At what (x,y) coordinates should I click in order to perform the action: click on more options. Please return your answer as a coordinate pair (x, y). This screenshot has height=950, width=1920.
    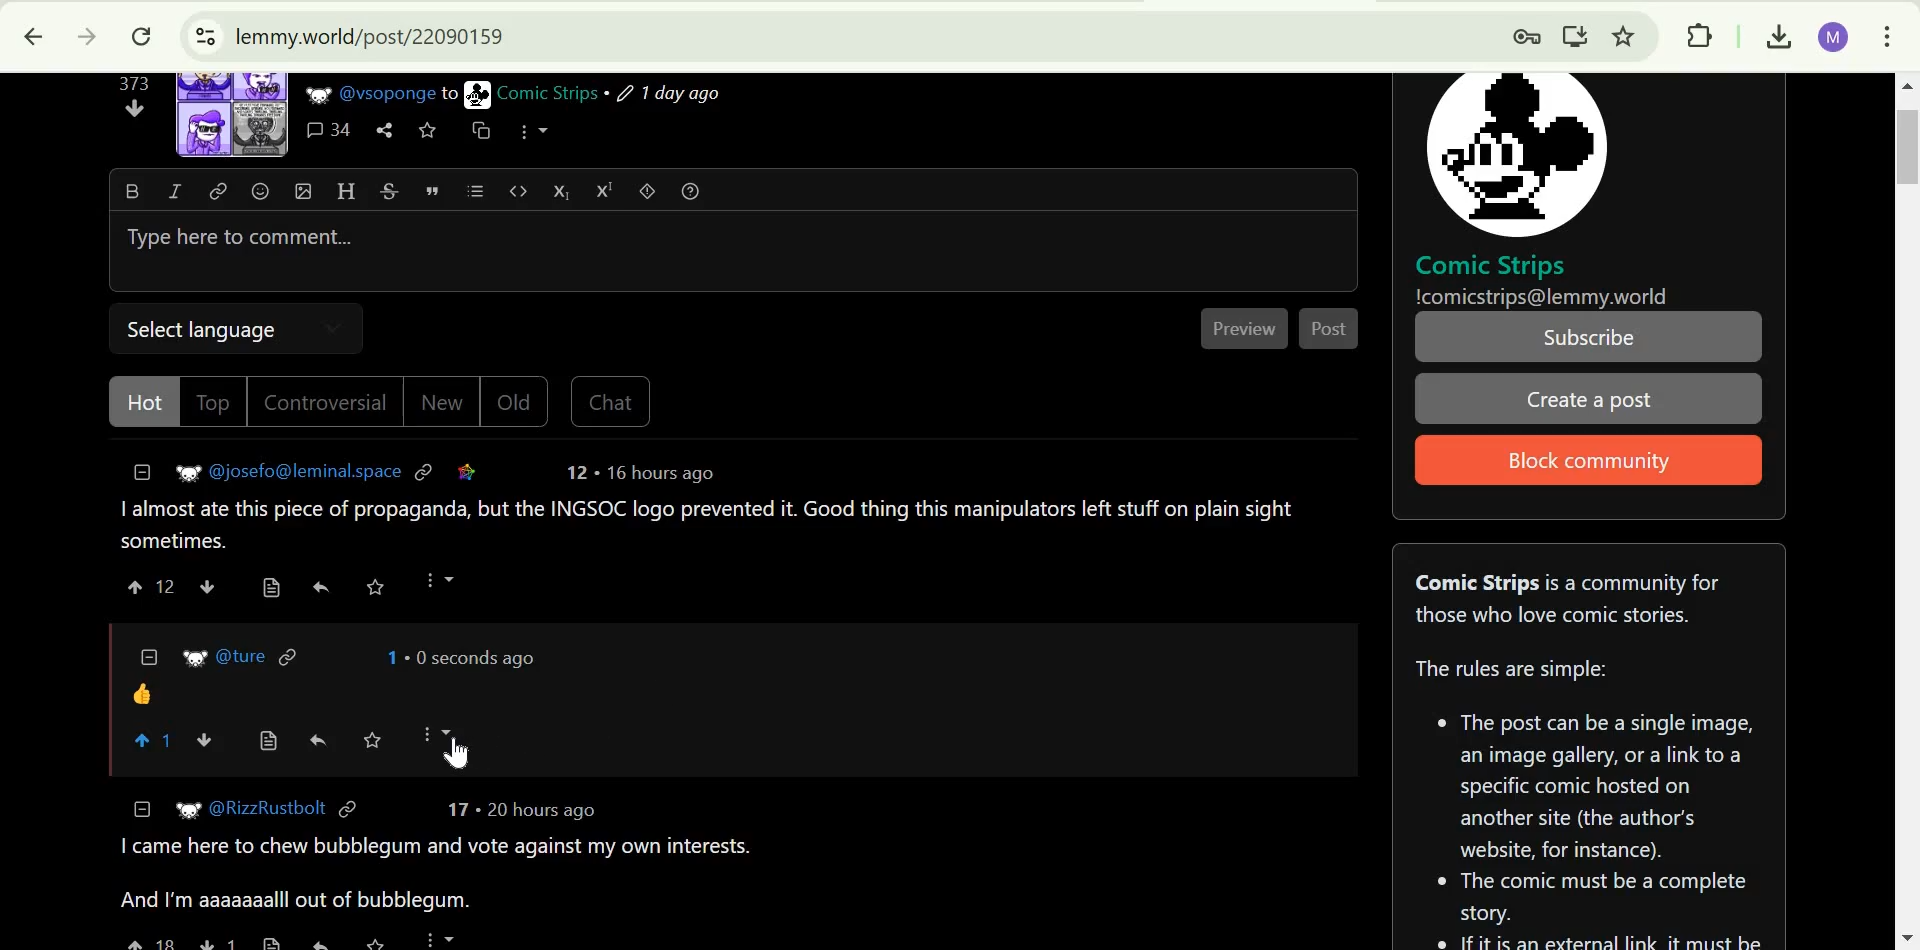
    Looking at the image, I should click on (437, 733).